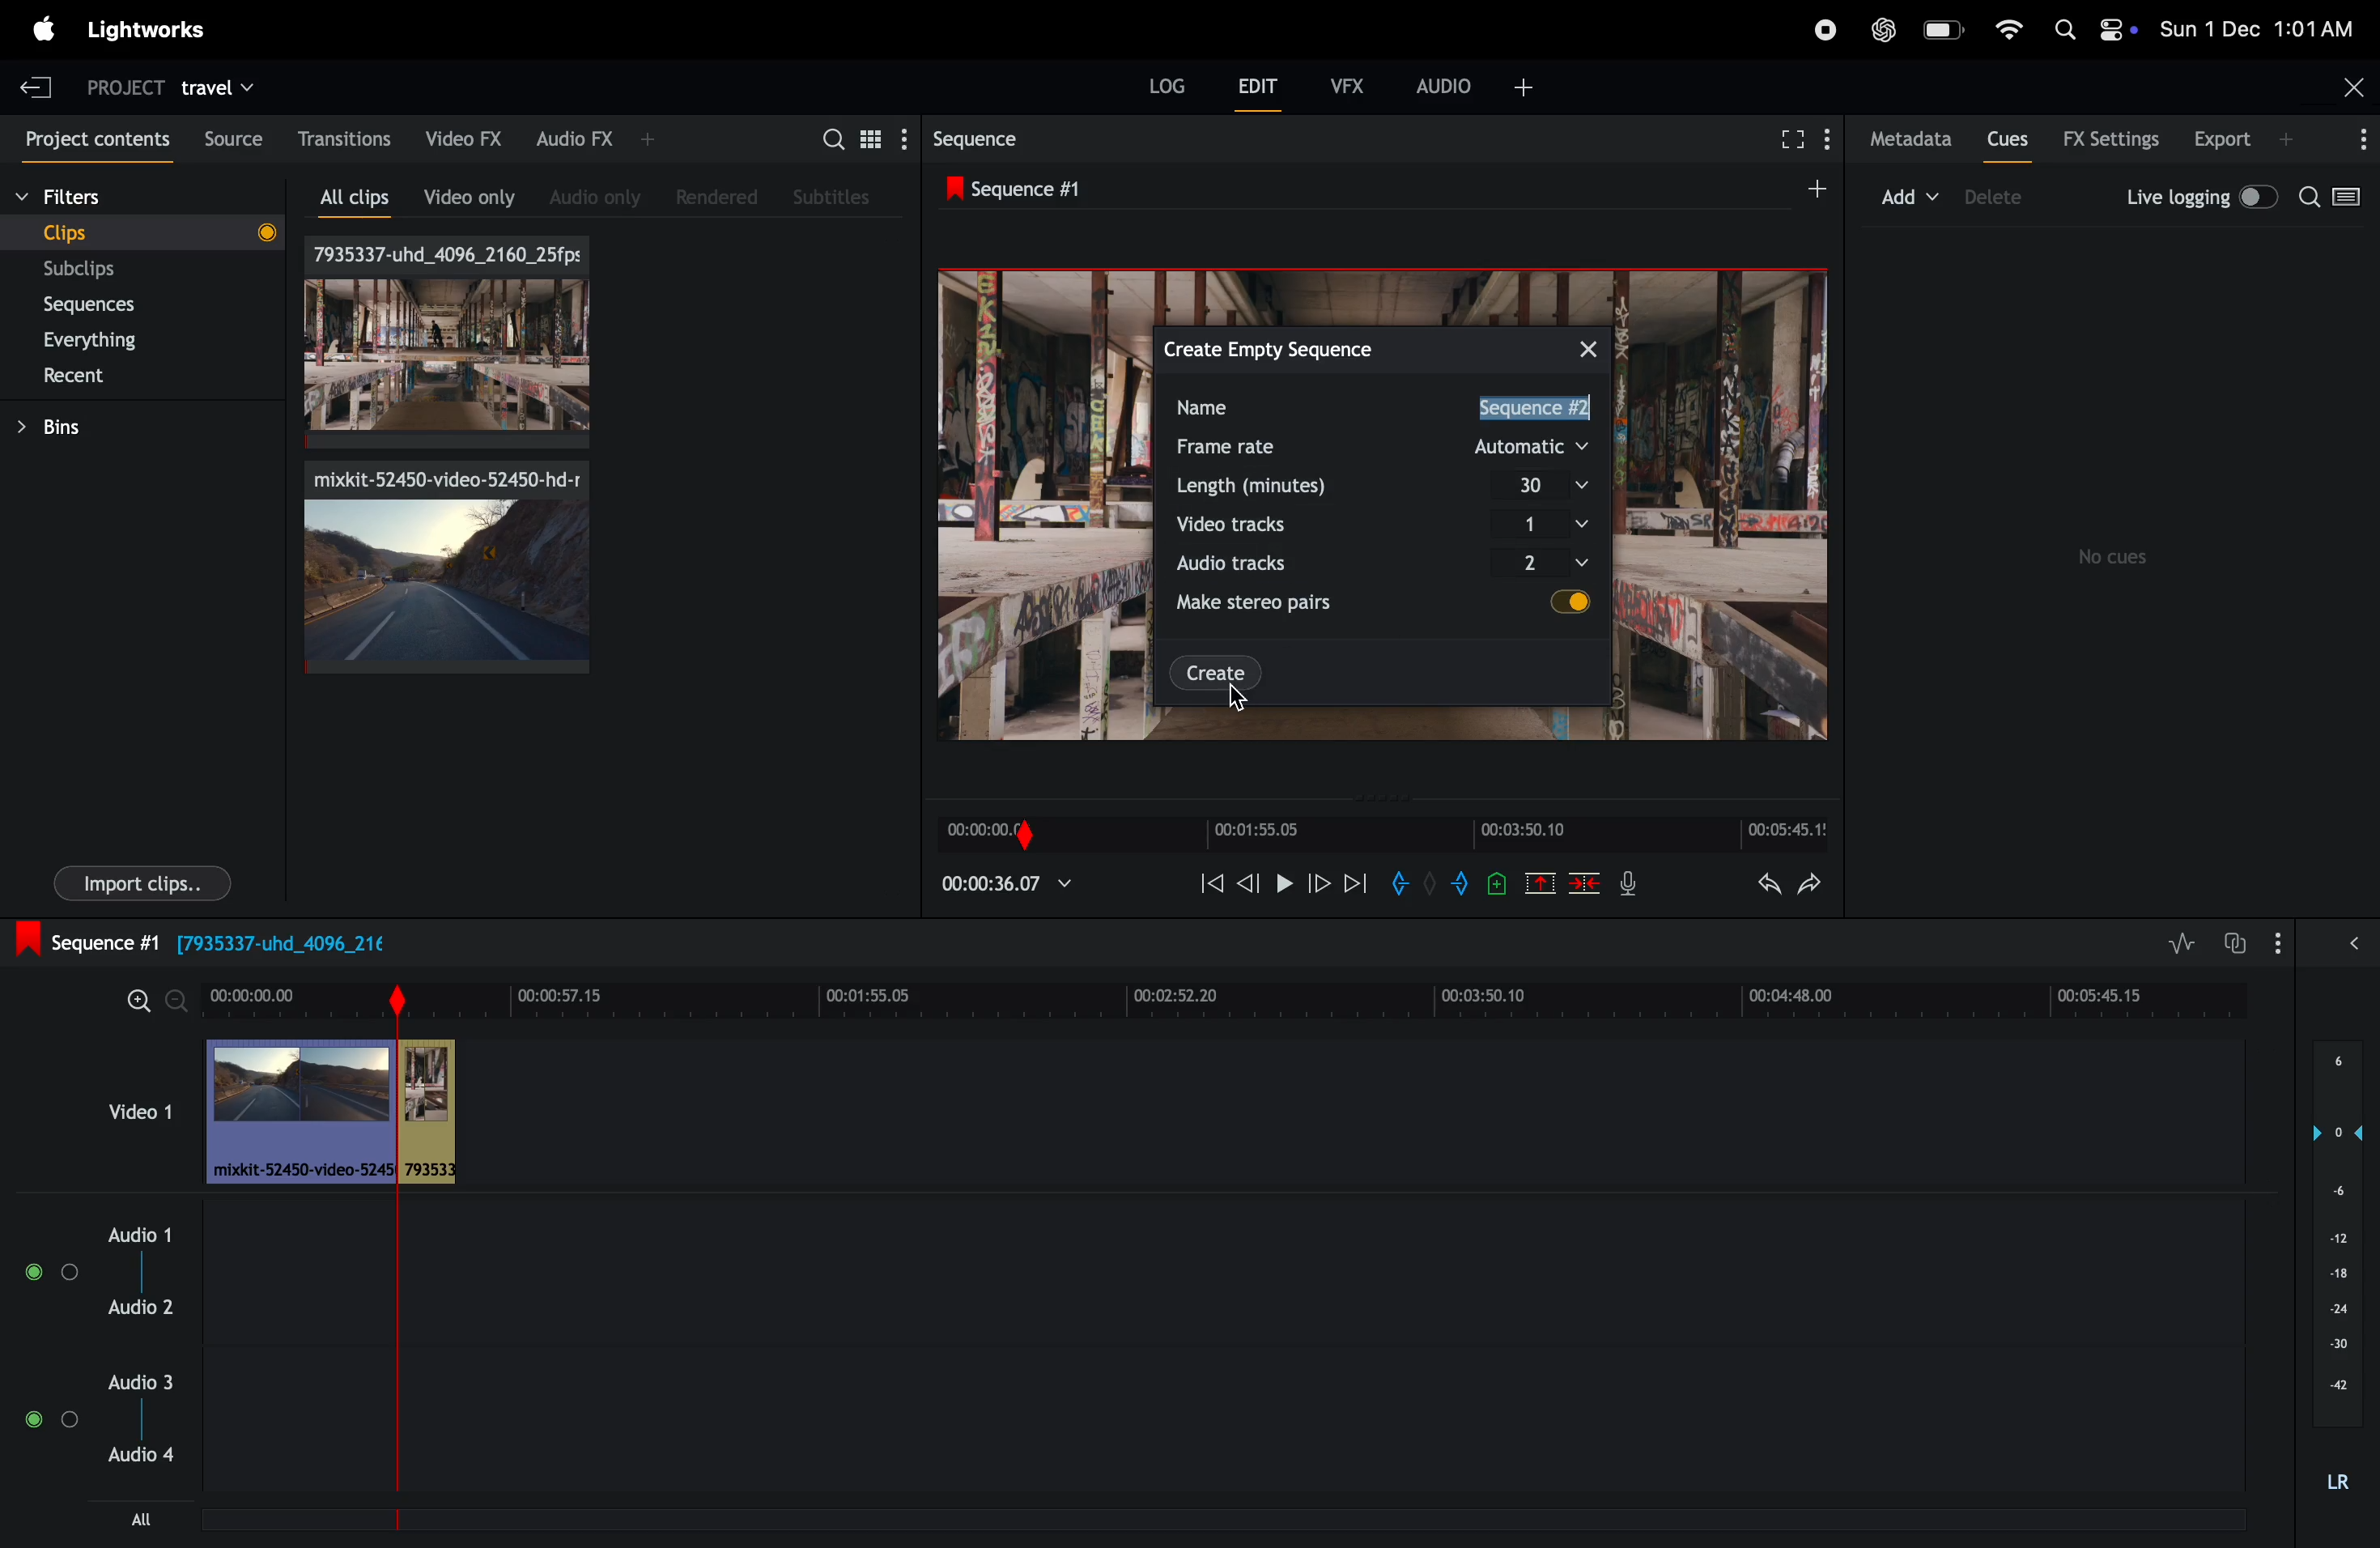 Image resolution: width=2380 pixels, height=1548 pixels. Describe the element at coordinates (1354, 882) in the screenshot. I see `next frame` at that location.